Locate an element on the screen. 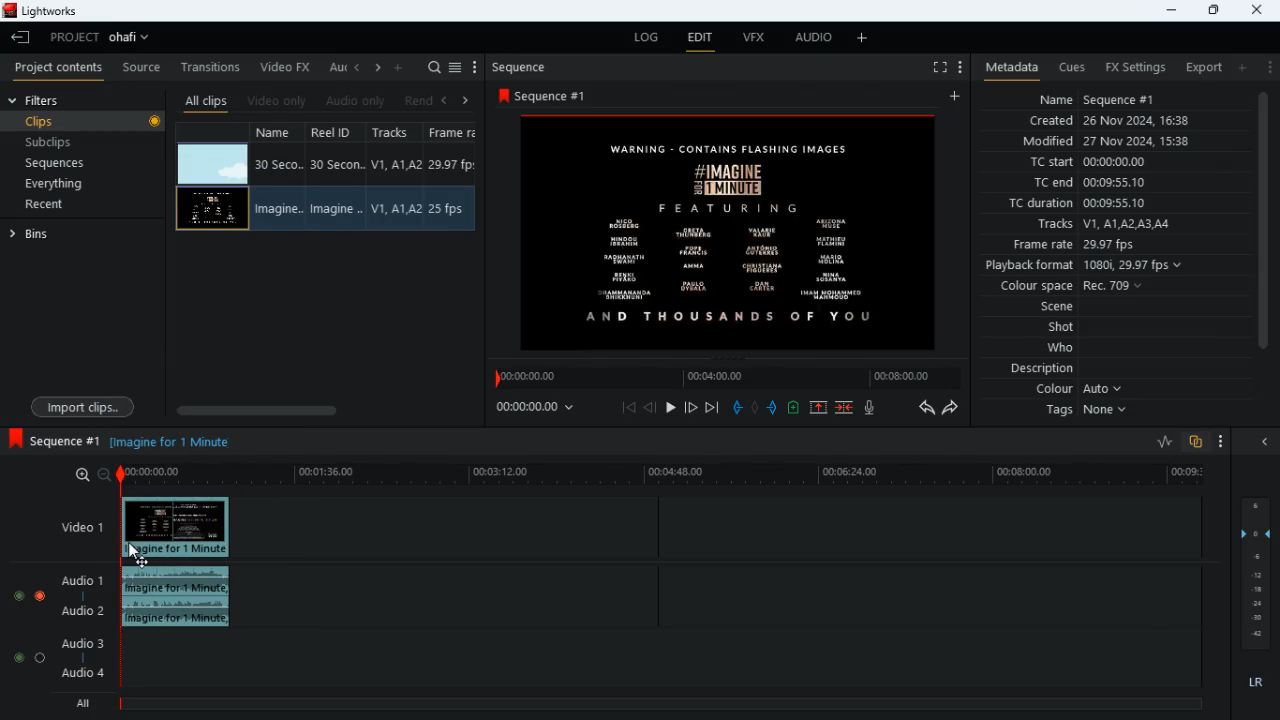  audio 1 is located at coordinates (82, 579).